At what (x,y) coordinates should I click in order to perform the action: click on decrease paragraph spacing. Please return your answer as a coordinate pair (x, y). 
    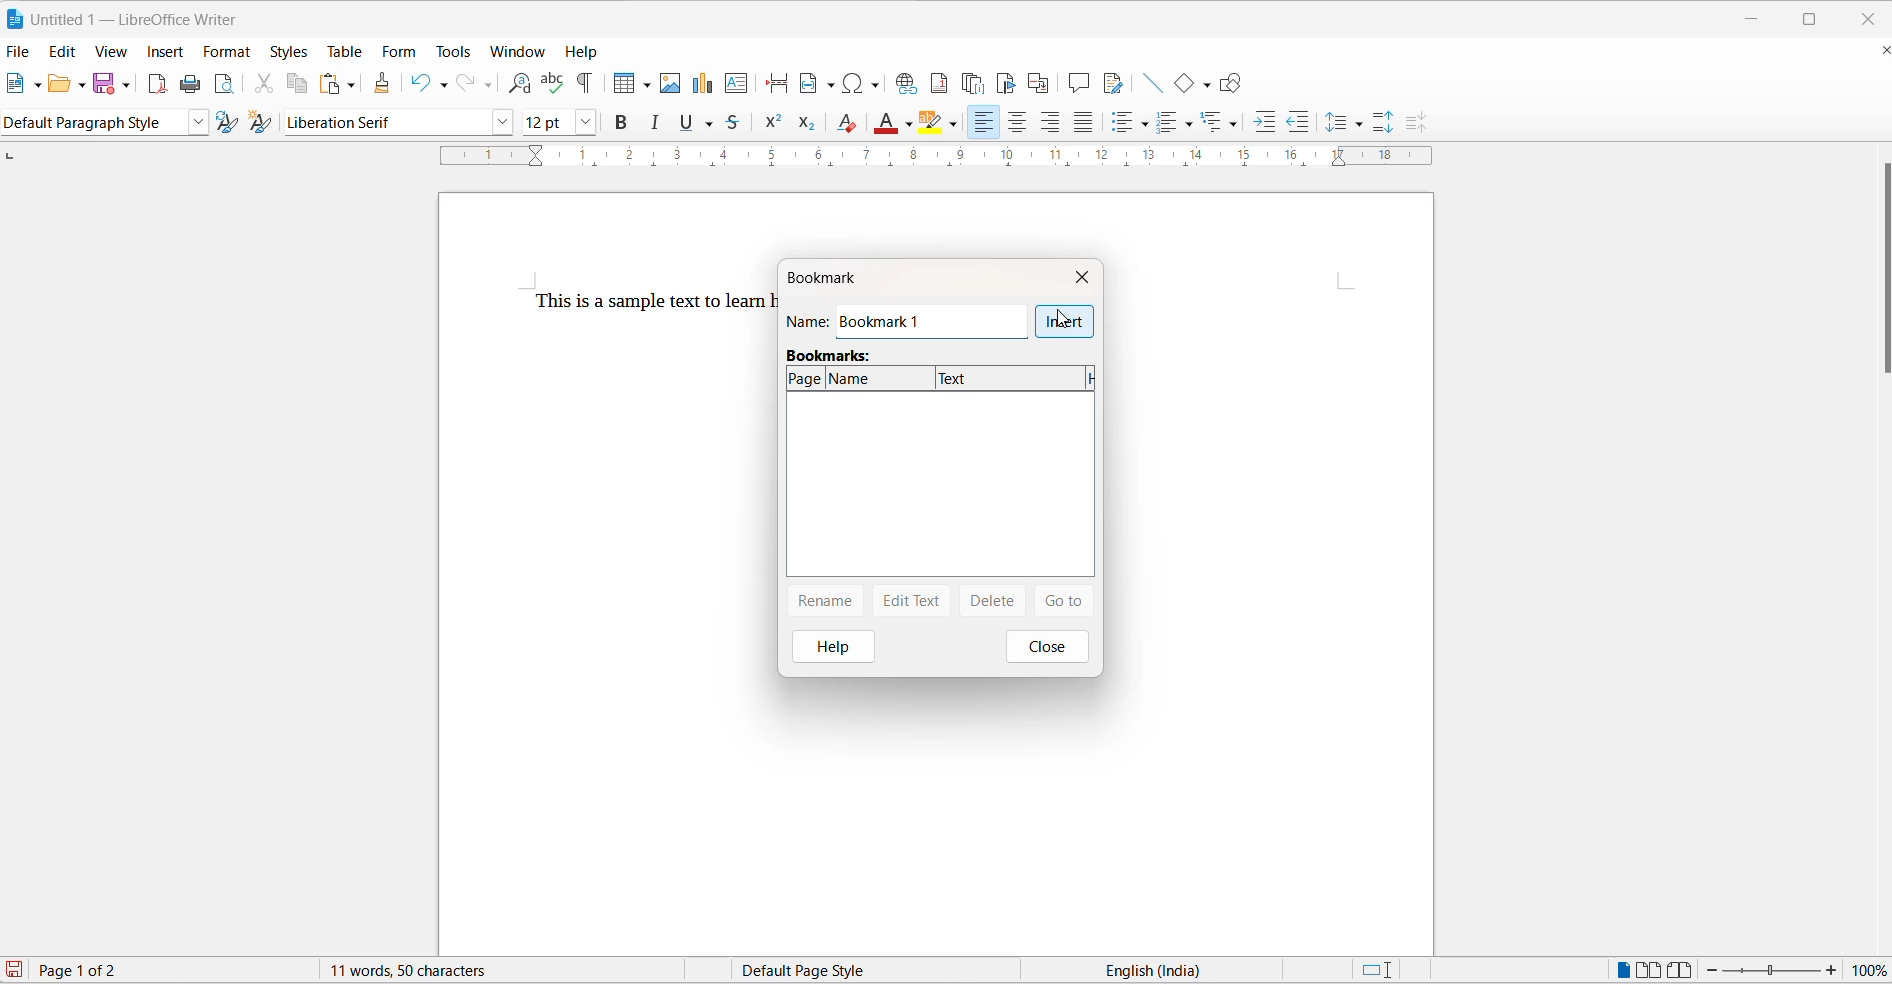
    Looking at the image, I should click on (1414, 122).